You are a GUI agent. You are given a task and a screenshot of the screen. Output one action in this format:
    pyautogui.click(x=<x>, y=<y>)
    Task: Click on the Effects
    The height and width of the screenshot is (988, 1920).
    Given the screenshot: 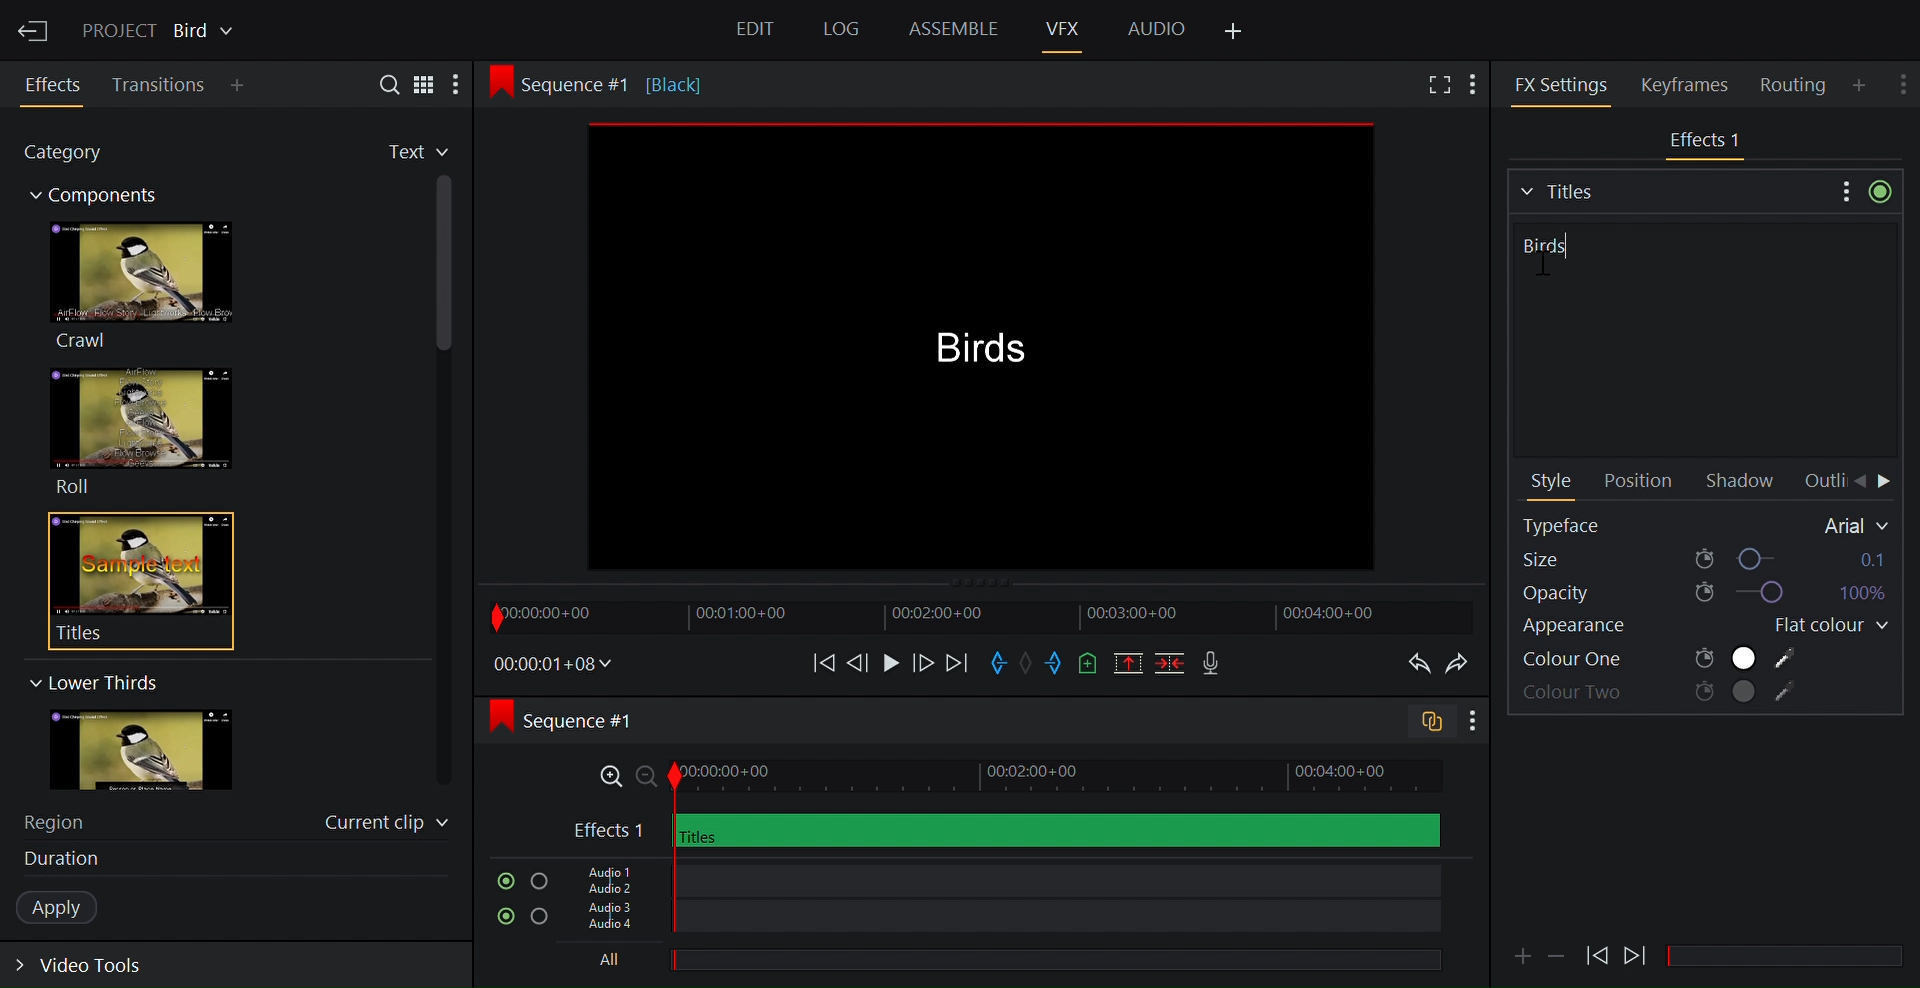 What is the action you would take?
    pyautogui.click(x=56, y=85)
    